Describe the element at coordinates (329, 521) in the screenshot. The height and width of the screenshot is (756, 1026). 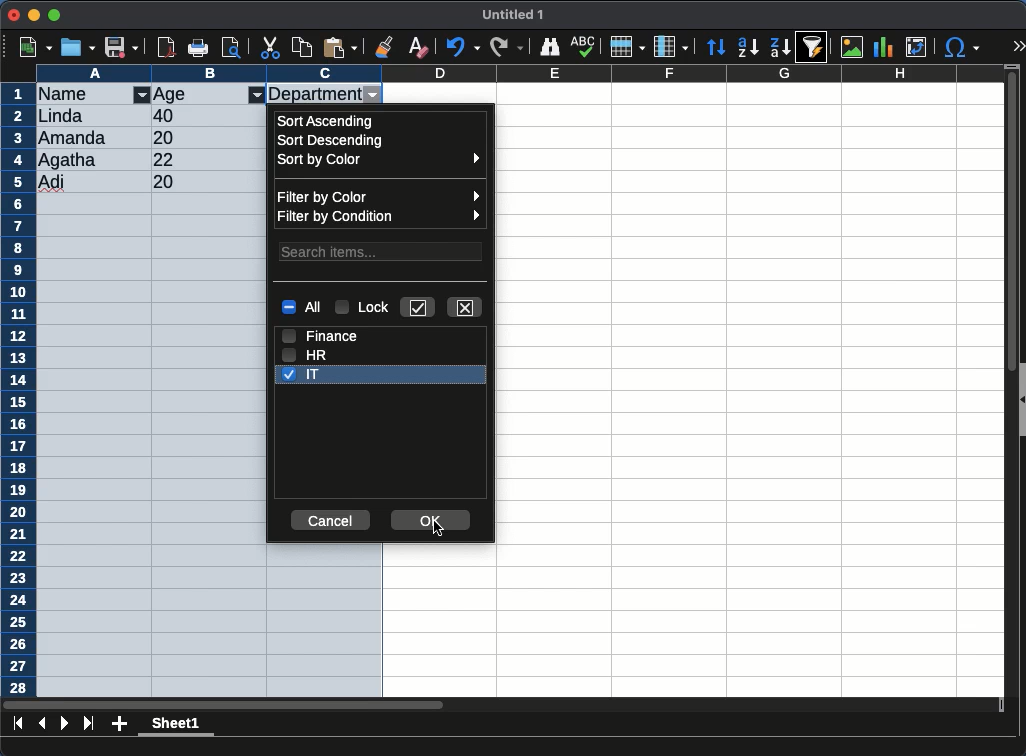
I see `cancel ` at that location.